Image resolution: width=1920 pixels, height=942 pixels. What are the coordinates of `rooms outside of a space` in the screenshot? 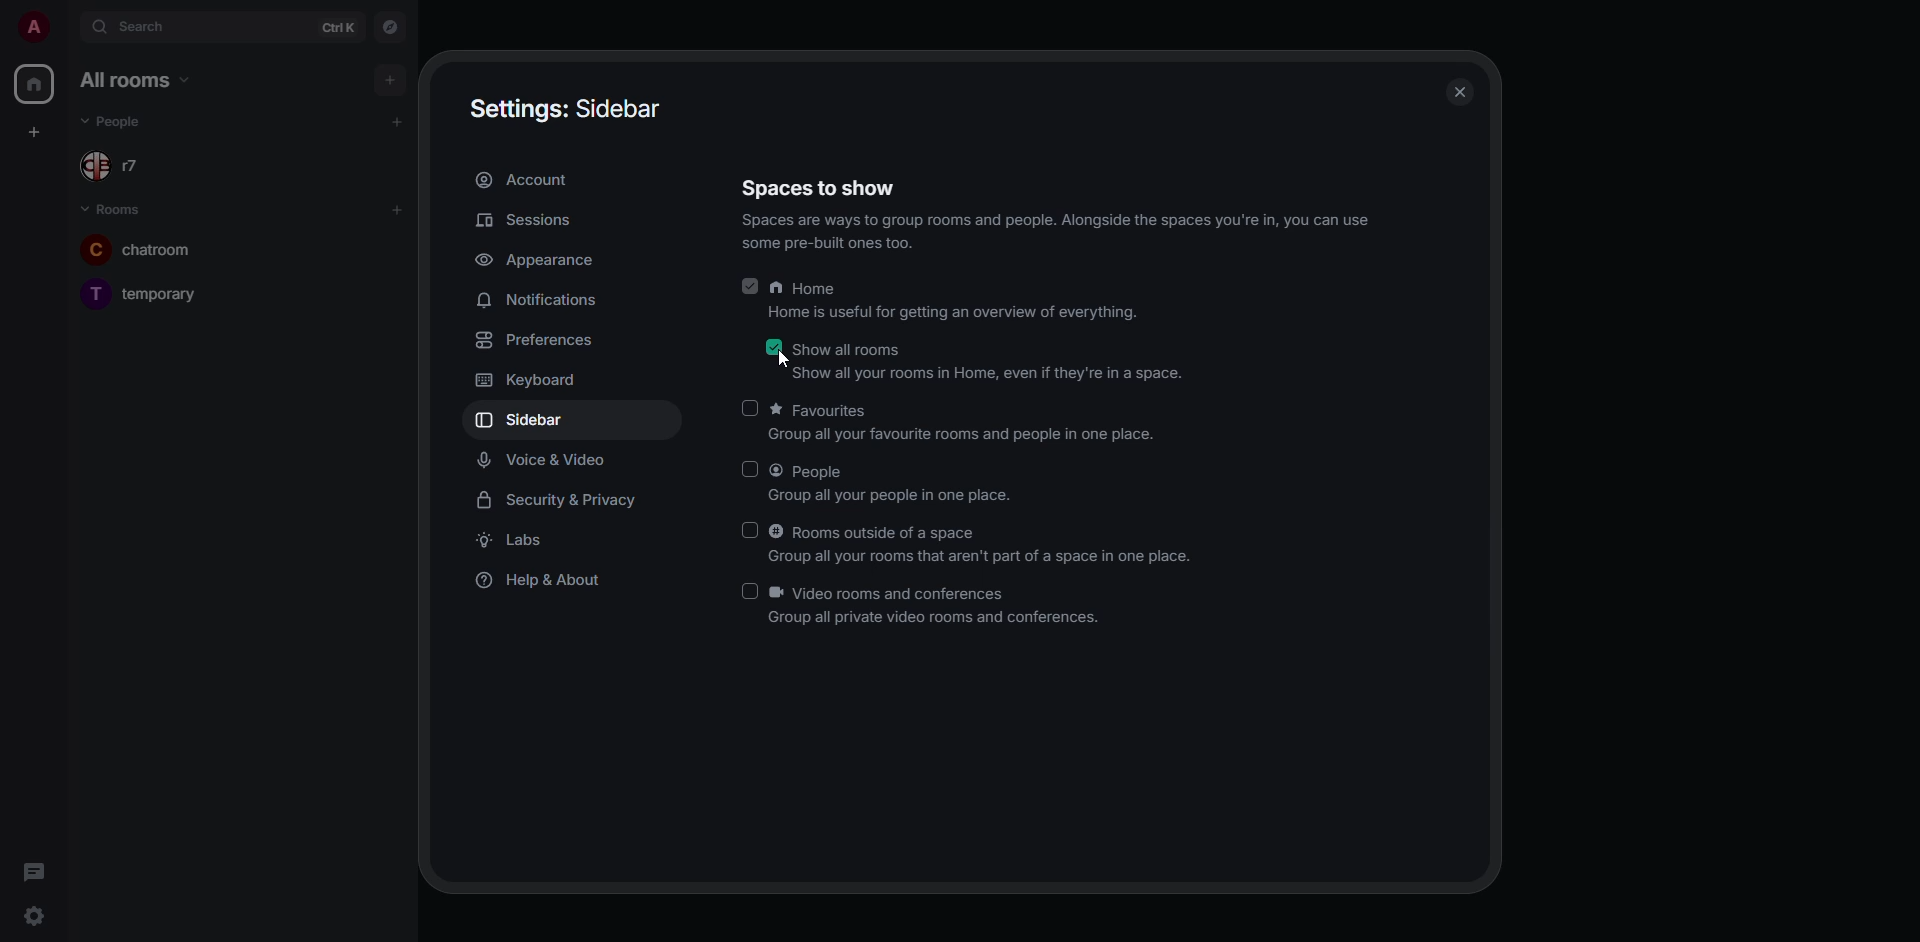 It's located at (982, 545).